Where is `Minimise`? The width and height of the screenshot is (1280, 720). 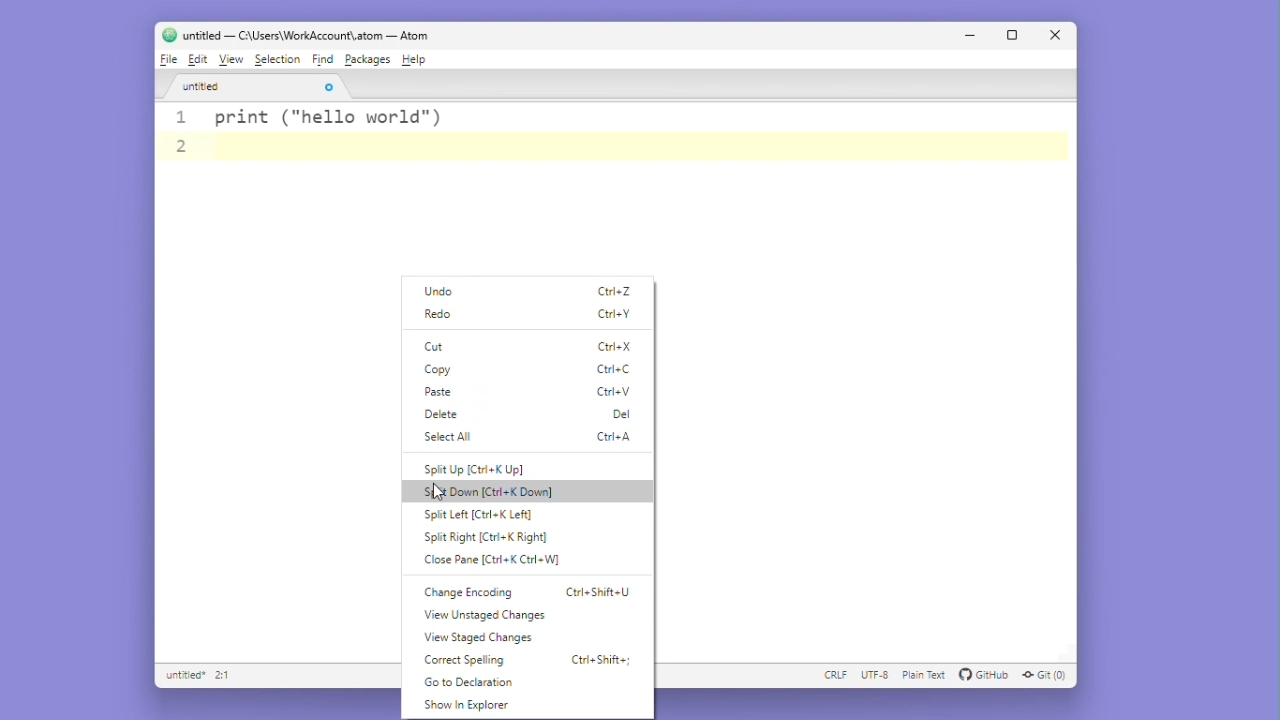
Minimise is located at coordinates (976, 37).